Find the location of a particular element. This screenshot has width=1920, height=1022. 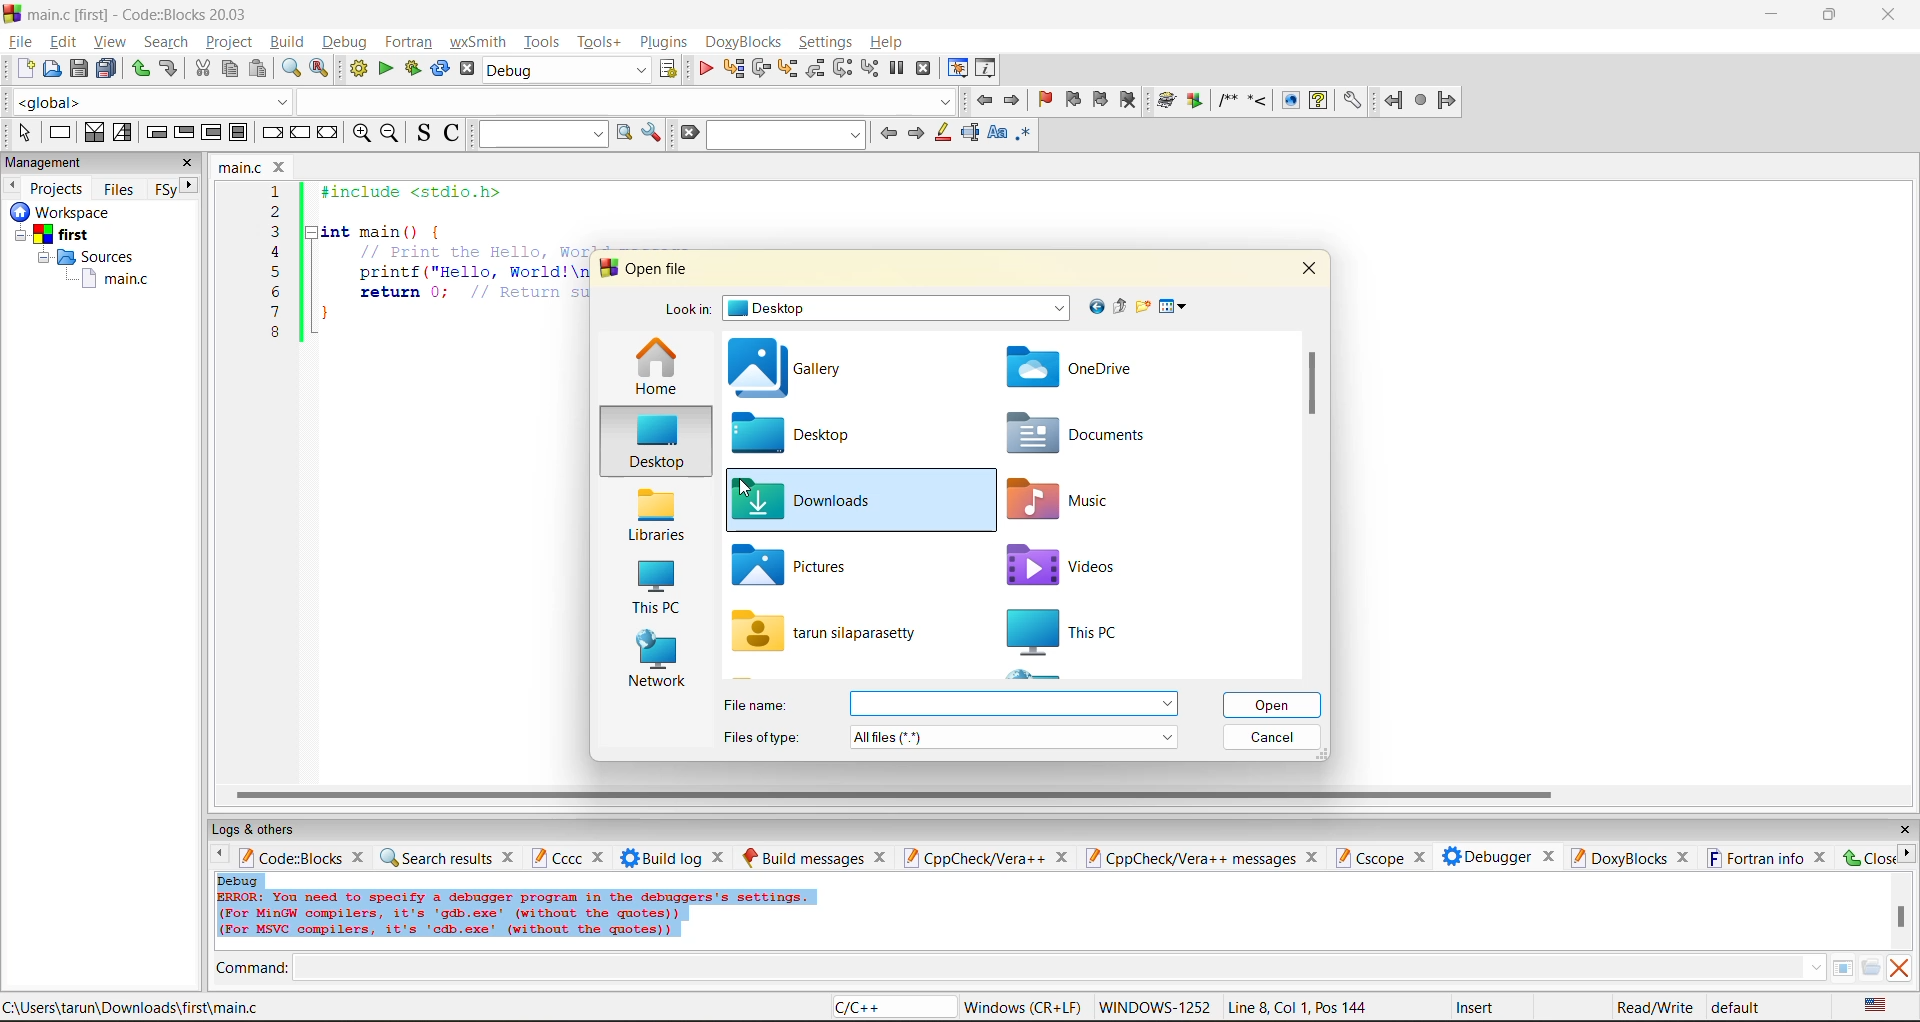

7 is located at coordinates (275, 312).